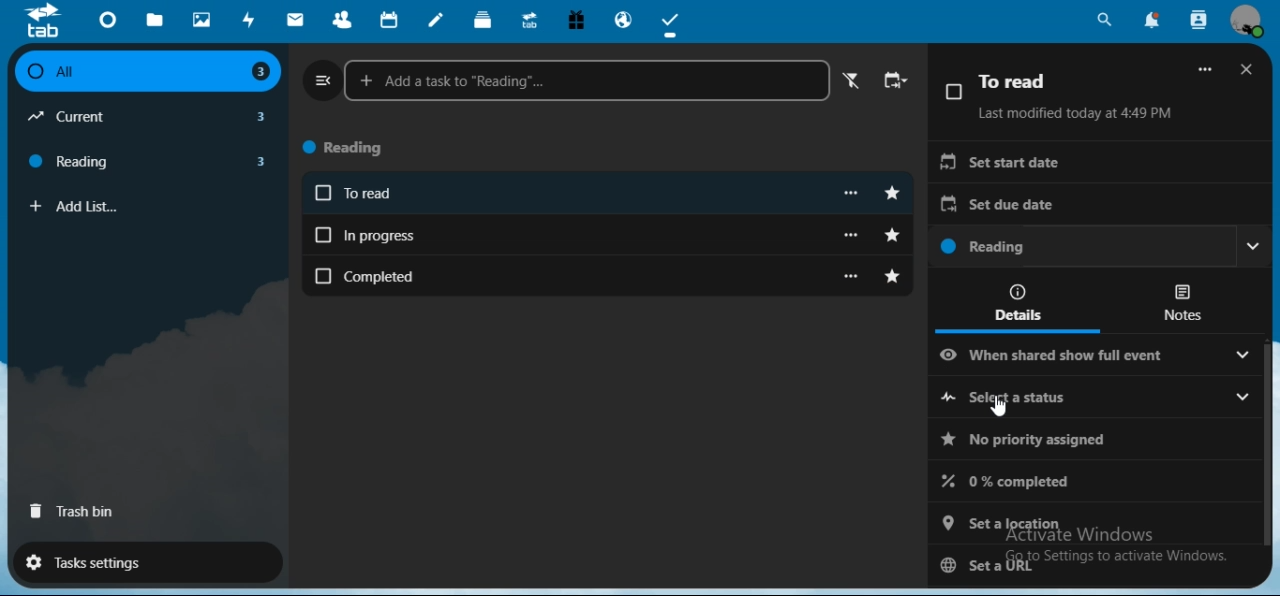  What do you see at coordinates (897, 192) in the screenshot?
I see `toggle starred` at bounding box center [897, 192].